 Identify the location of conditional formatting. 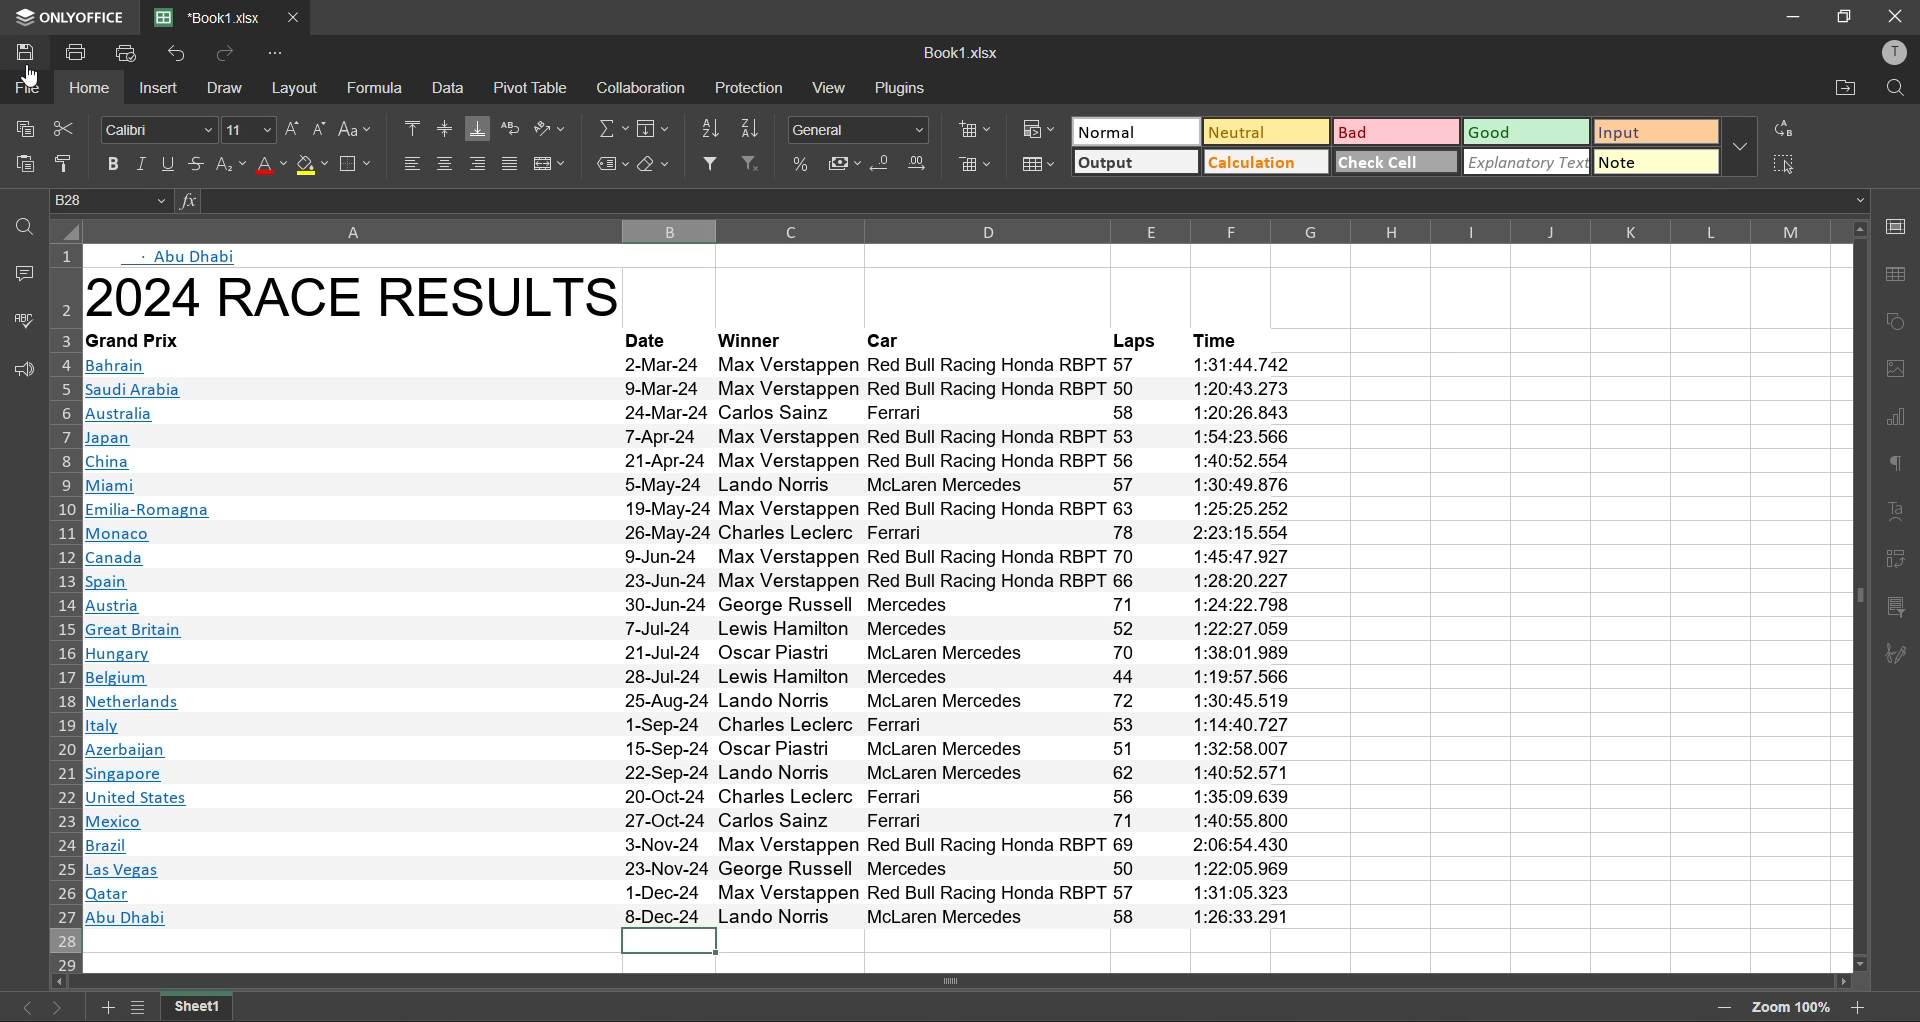
(1040, 130).